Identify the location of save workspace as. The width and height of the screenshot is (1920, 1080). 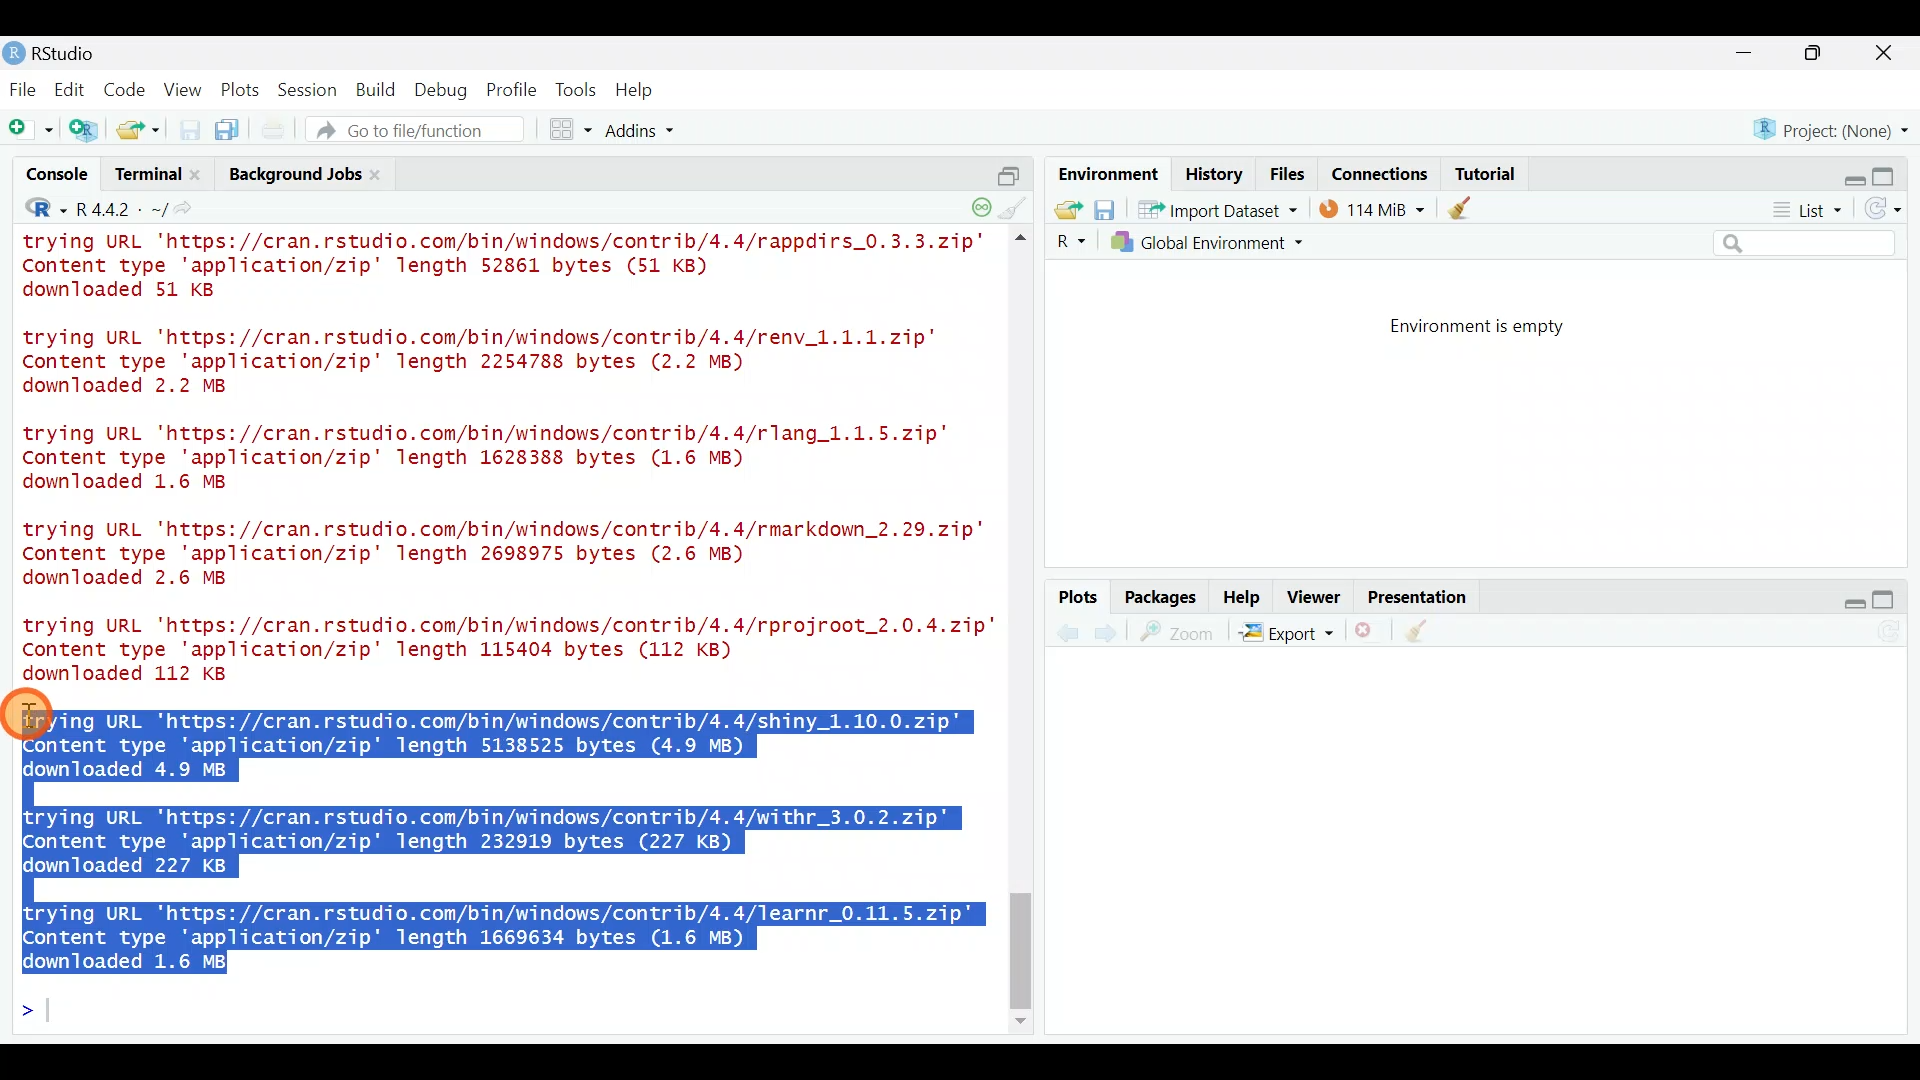
(1105, 210).